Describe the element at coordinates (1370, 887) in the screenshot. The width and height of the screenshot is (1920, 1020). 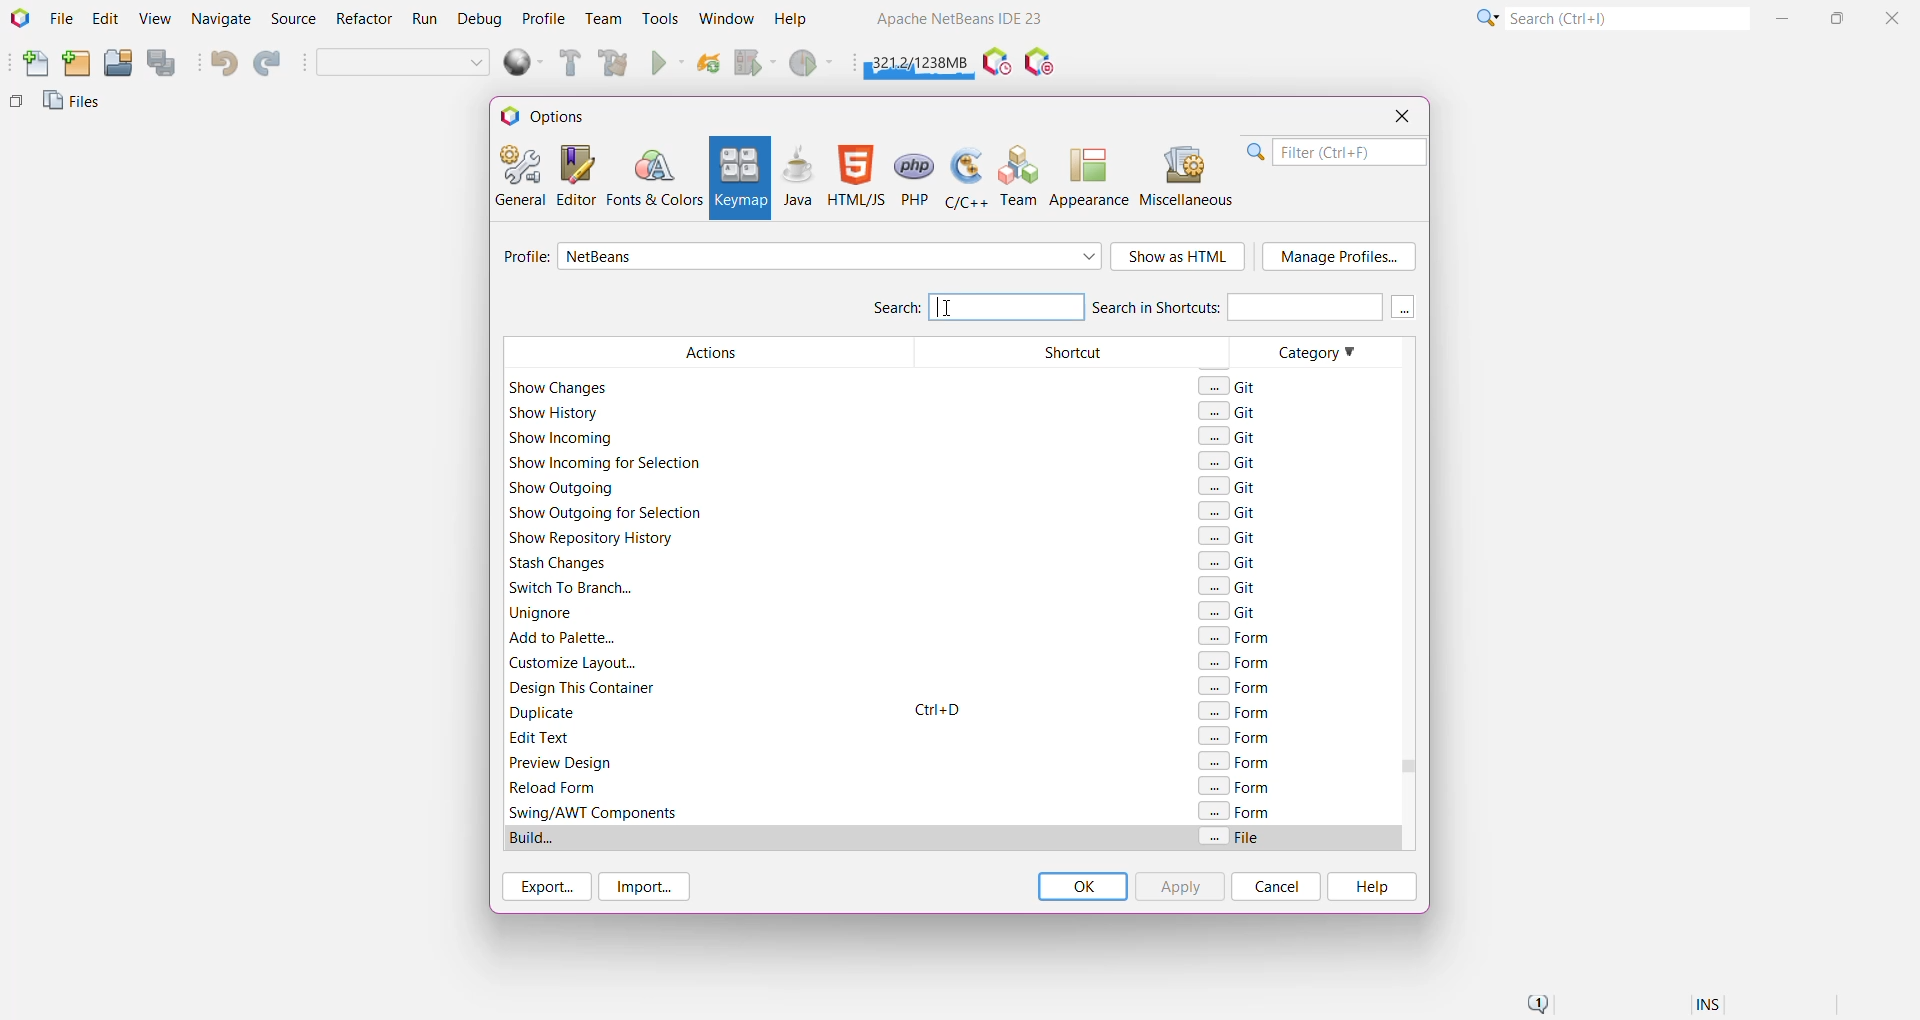
I see `Help` at that location.